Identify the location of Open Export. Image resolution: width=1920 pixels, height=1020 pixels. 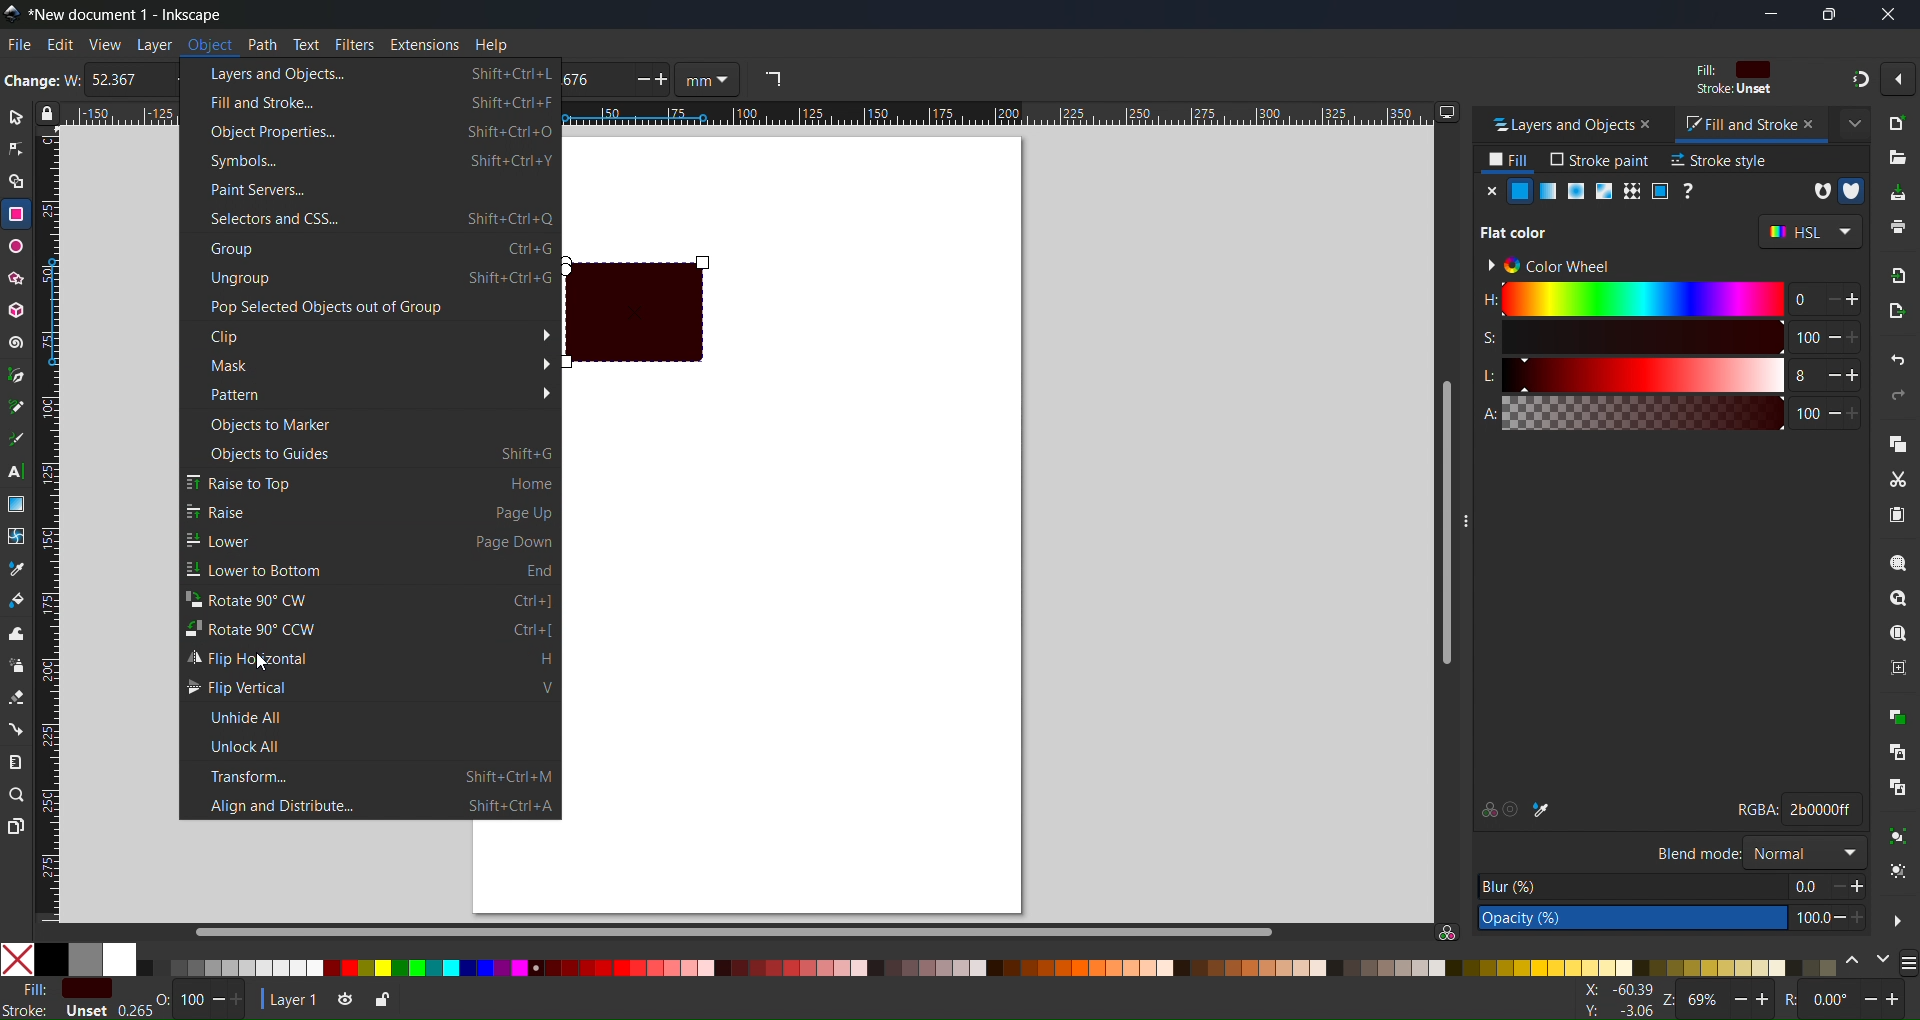
(1900, 310).